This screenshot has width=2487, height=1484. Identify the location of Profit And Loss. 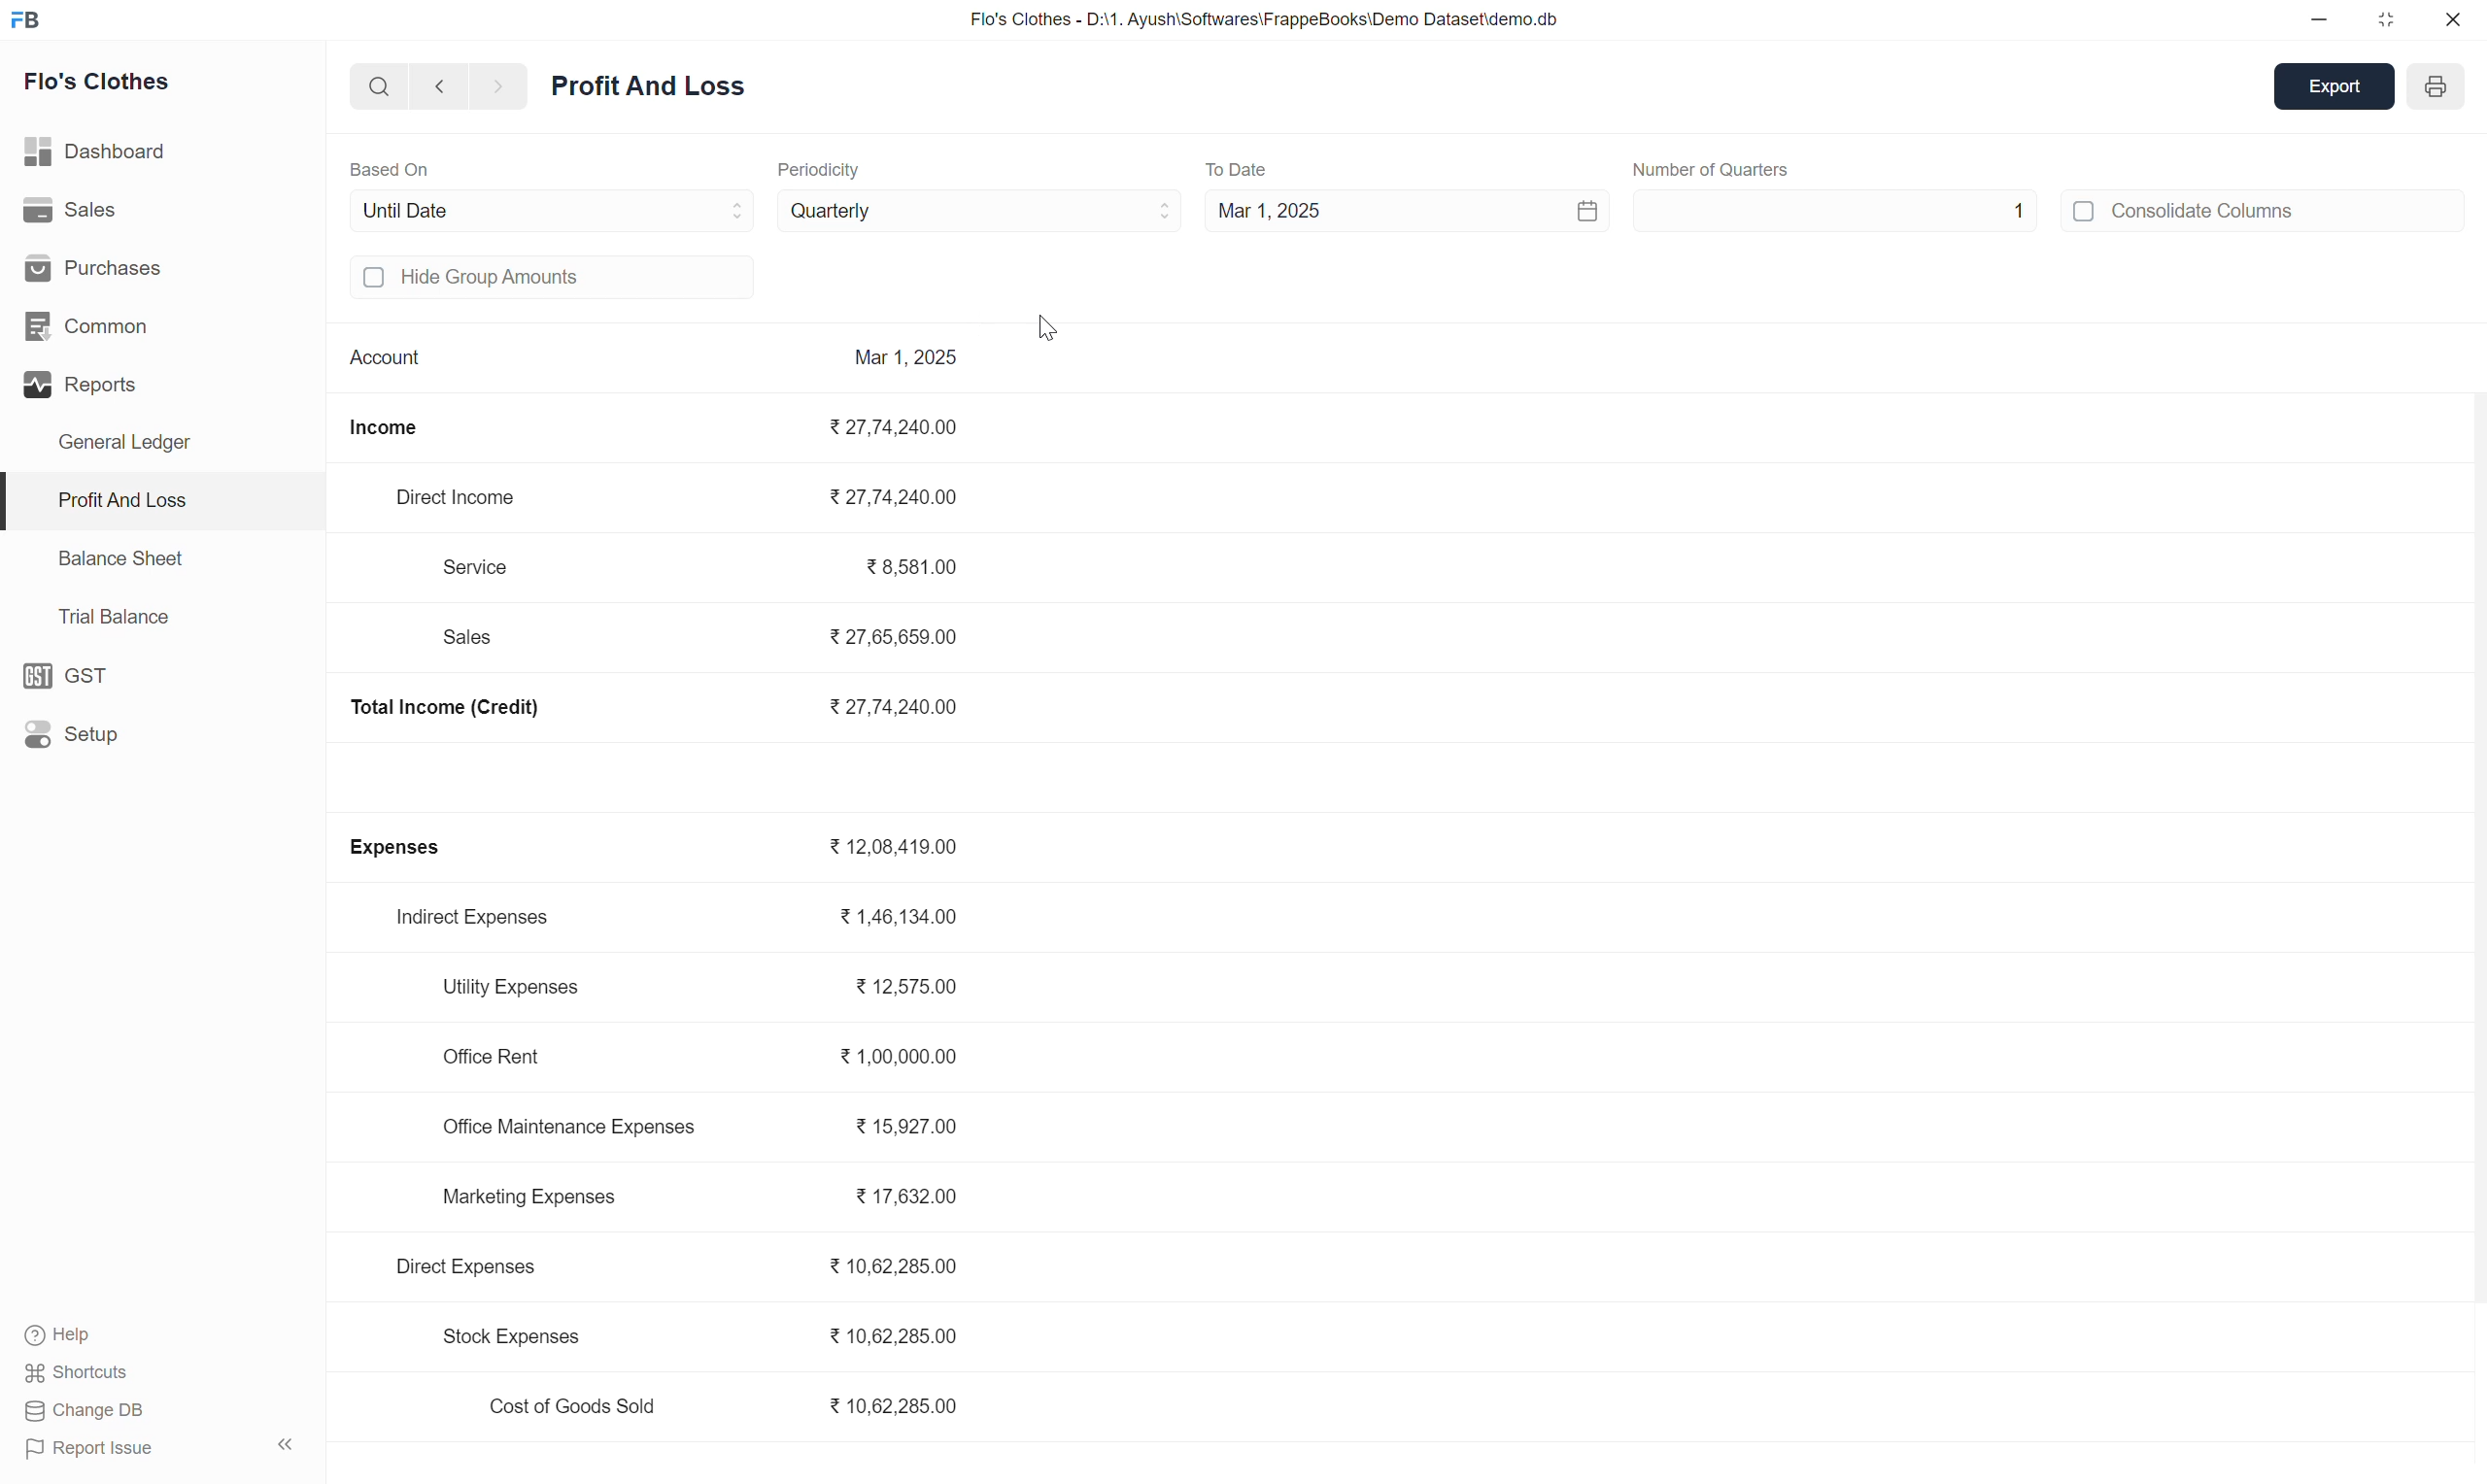
(113, 501).